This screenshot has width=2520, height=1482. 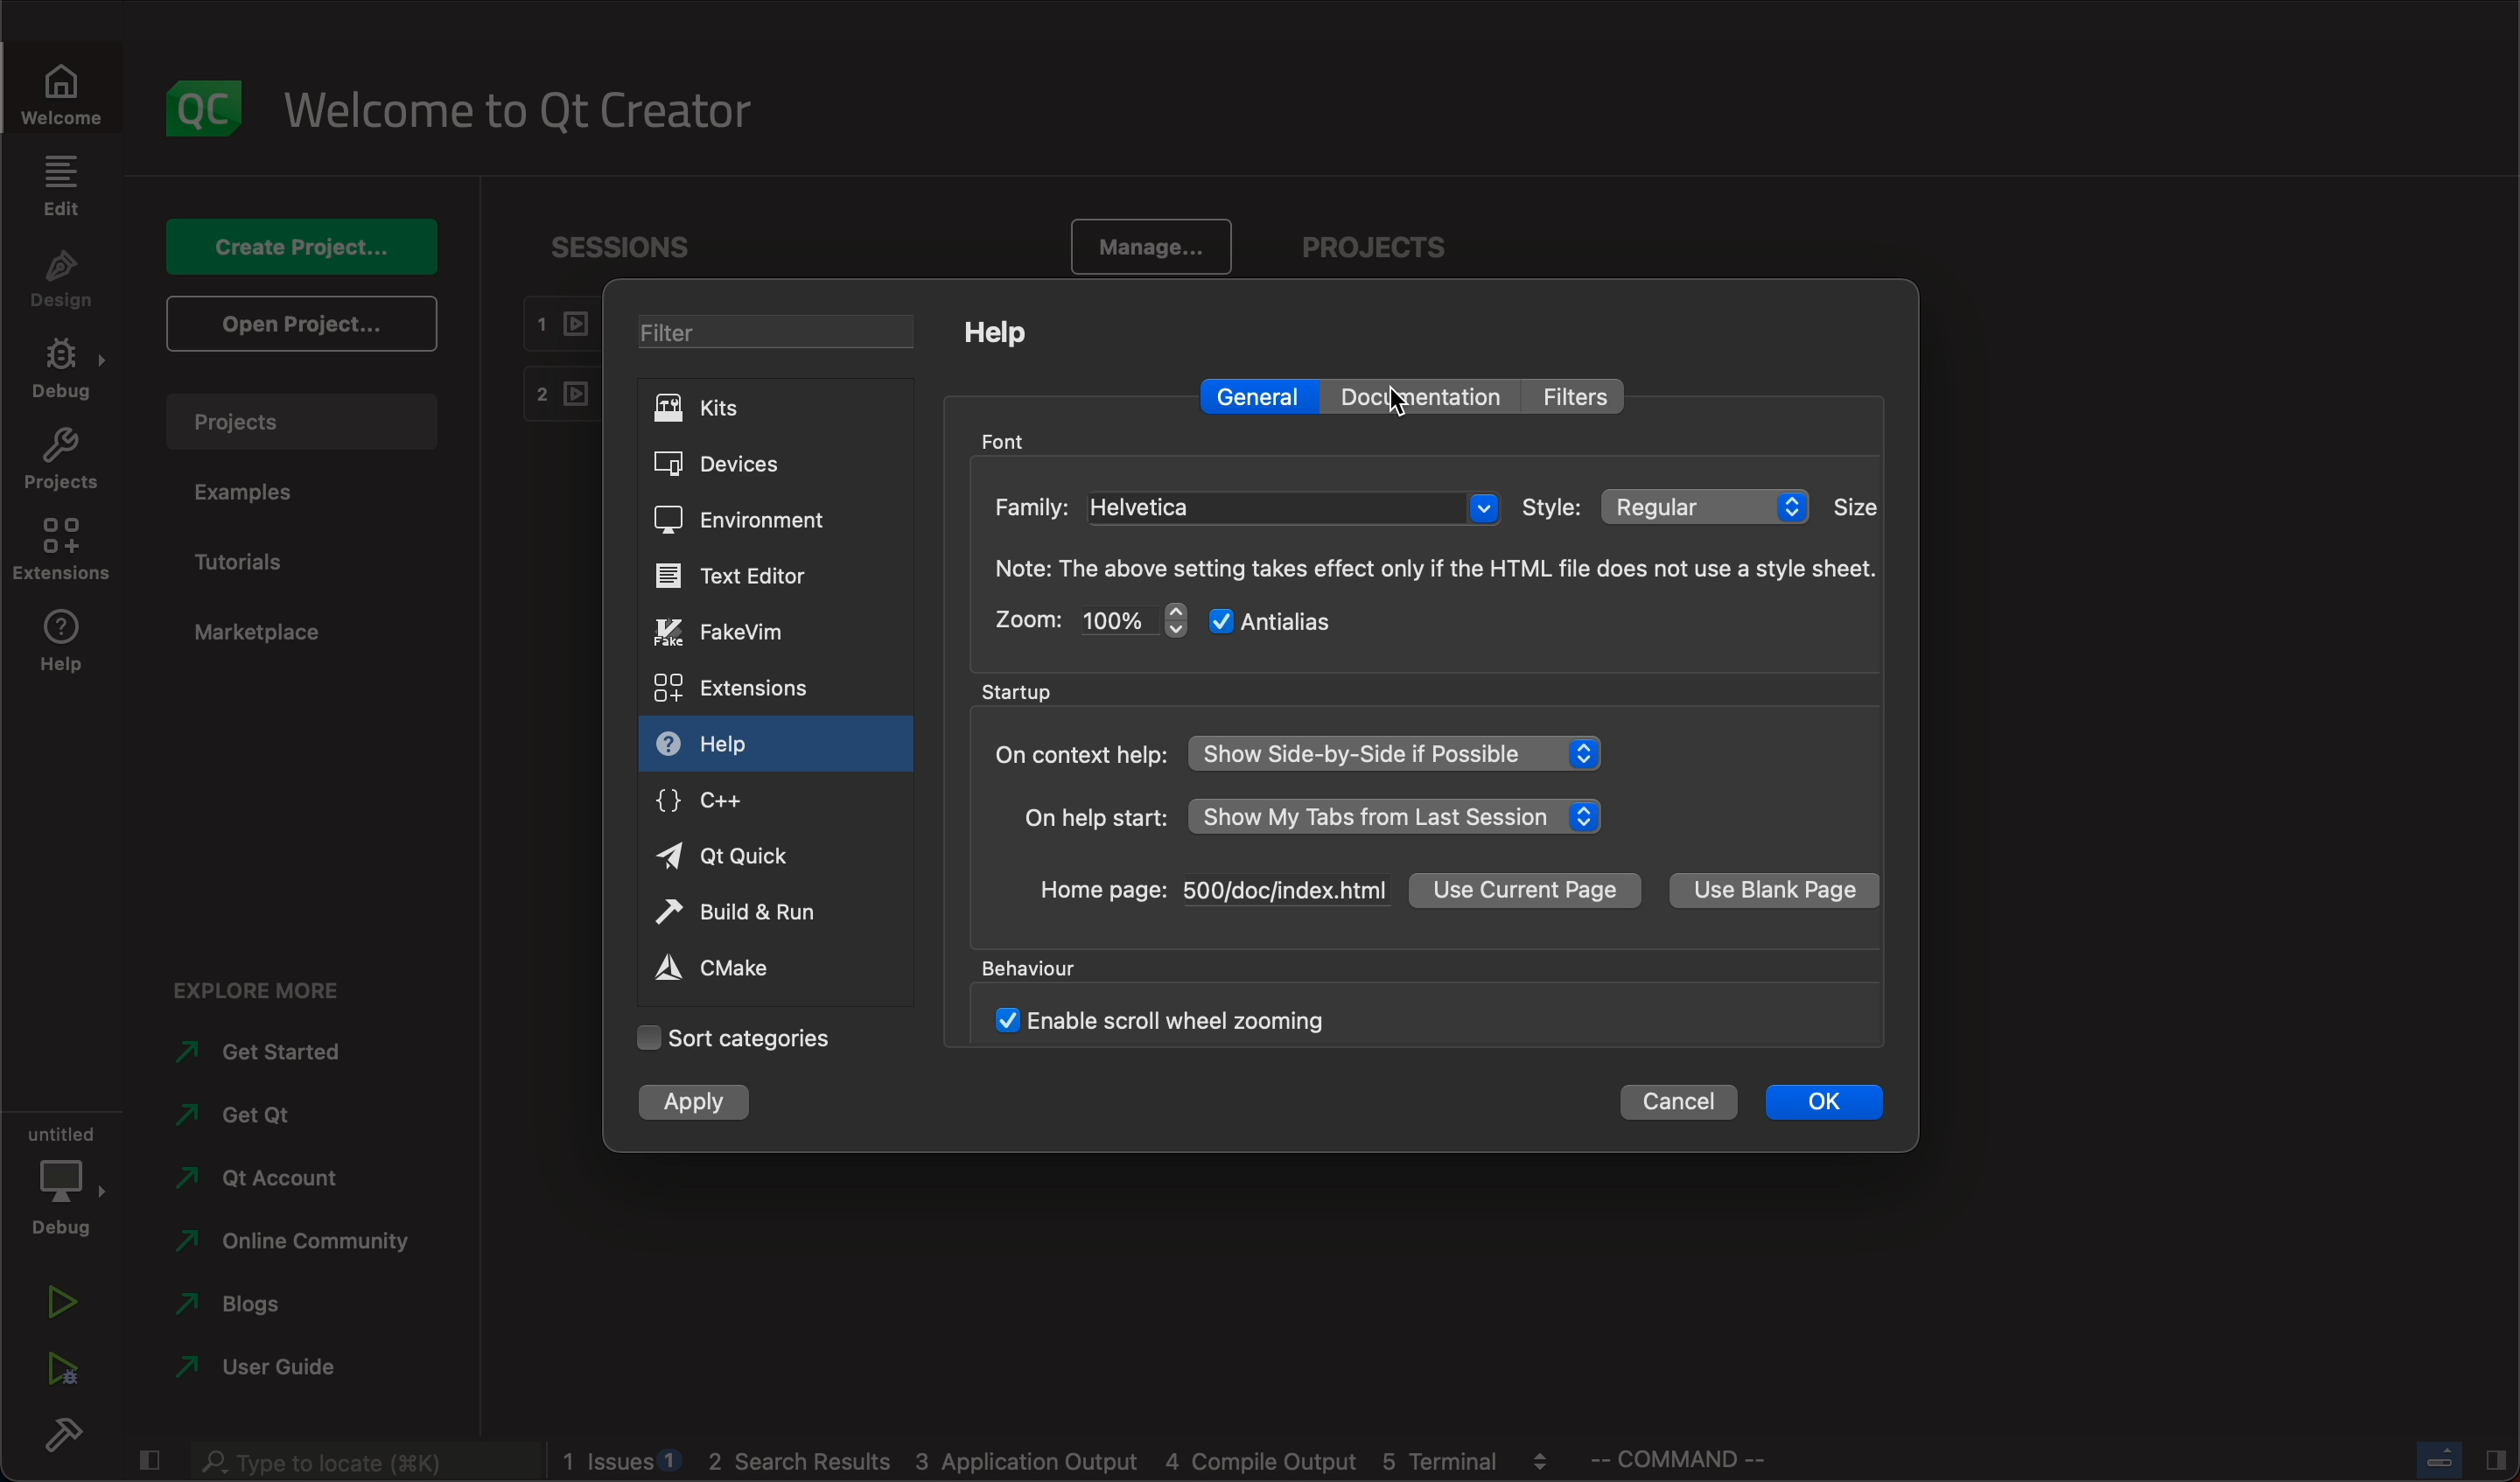 What do you see at coordinates (741, 1041) in the screenshot?
I see `categories` at bounding box center [741, 1041].